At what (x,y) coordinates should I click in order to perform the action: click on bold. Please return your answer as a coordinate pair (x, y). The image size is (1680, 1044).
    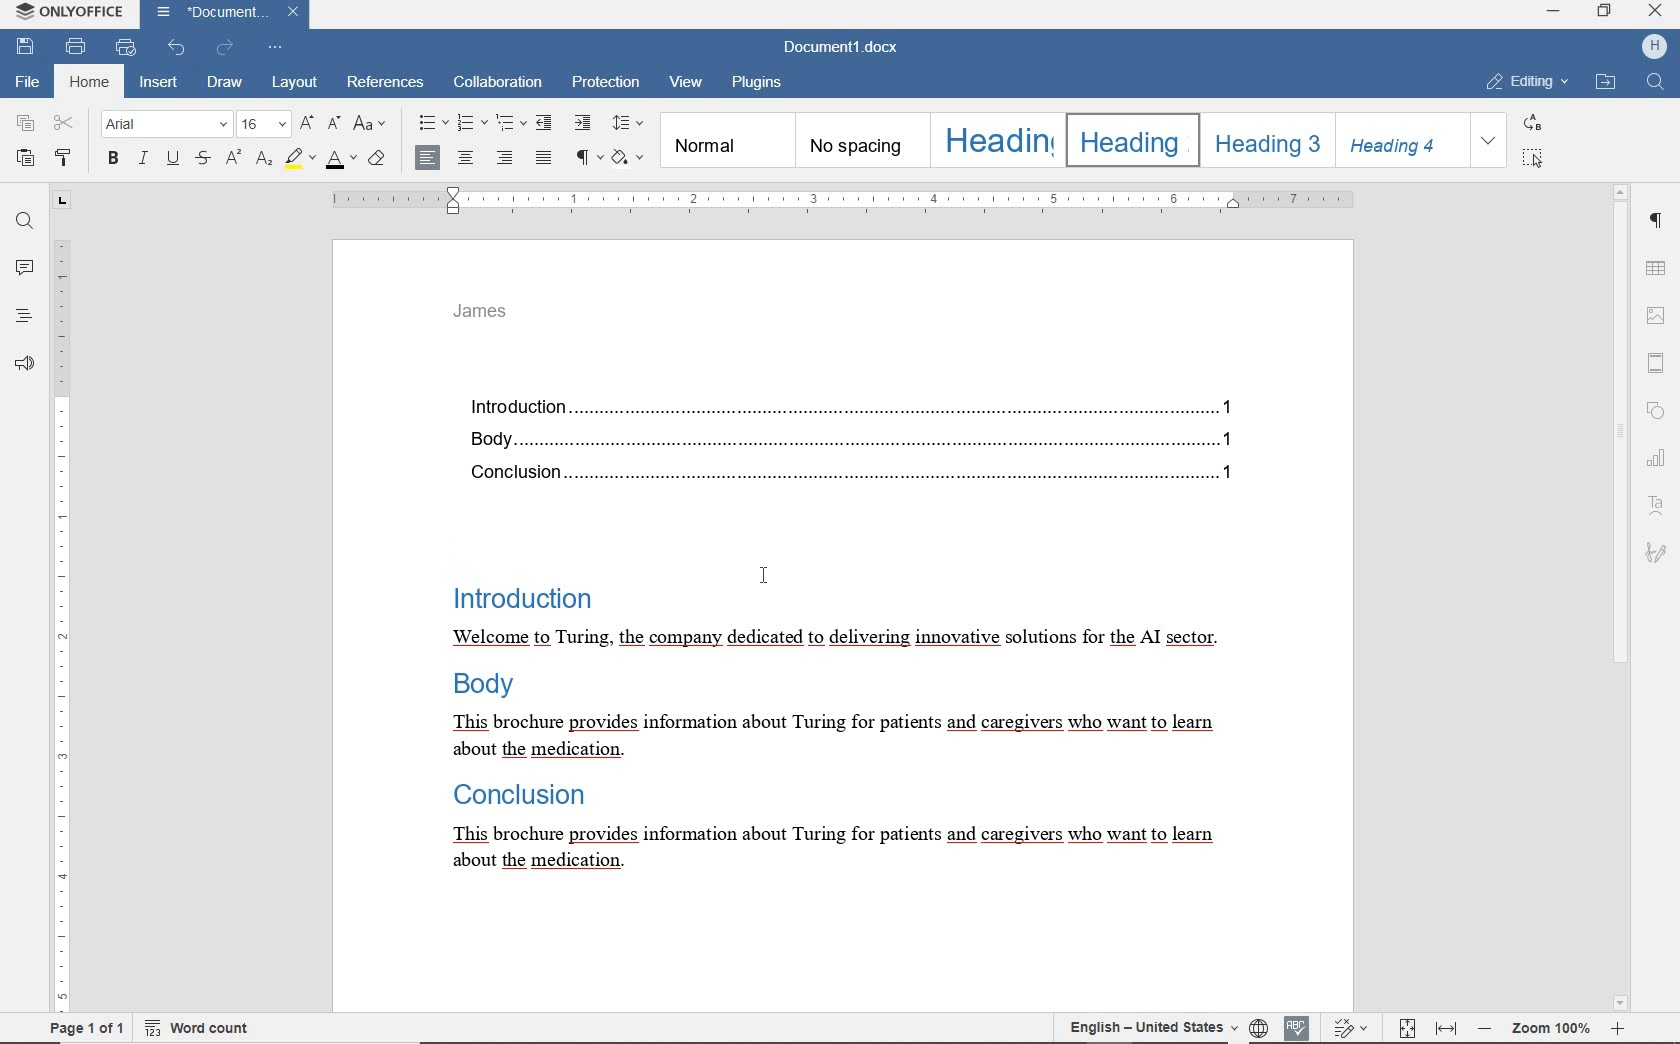
    Looking at the image, I should click on (112, 160).